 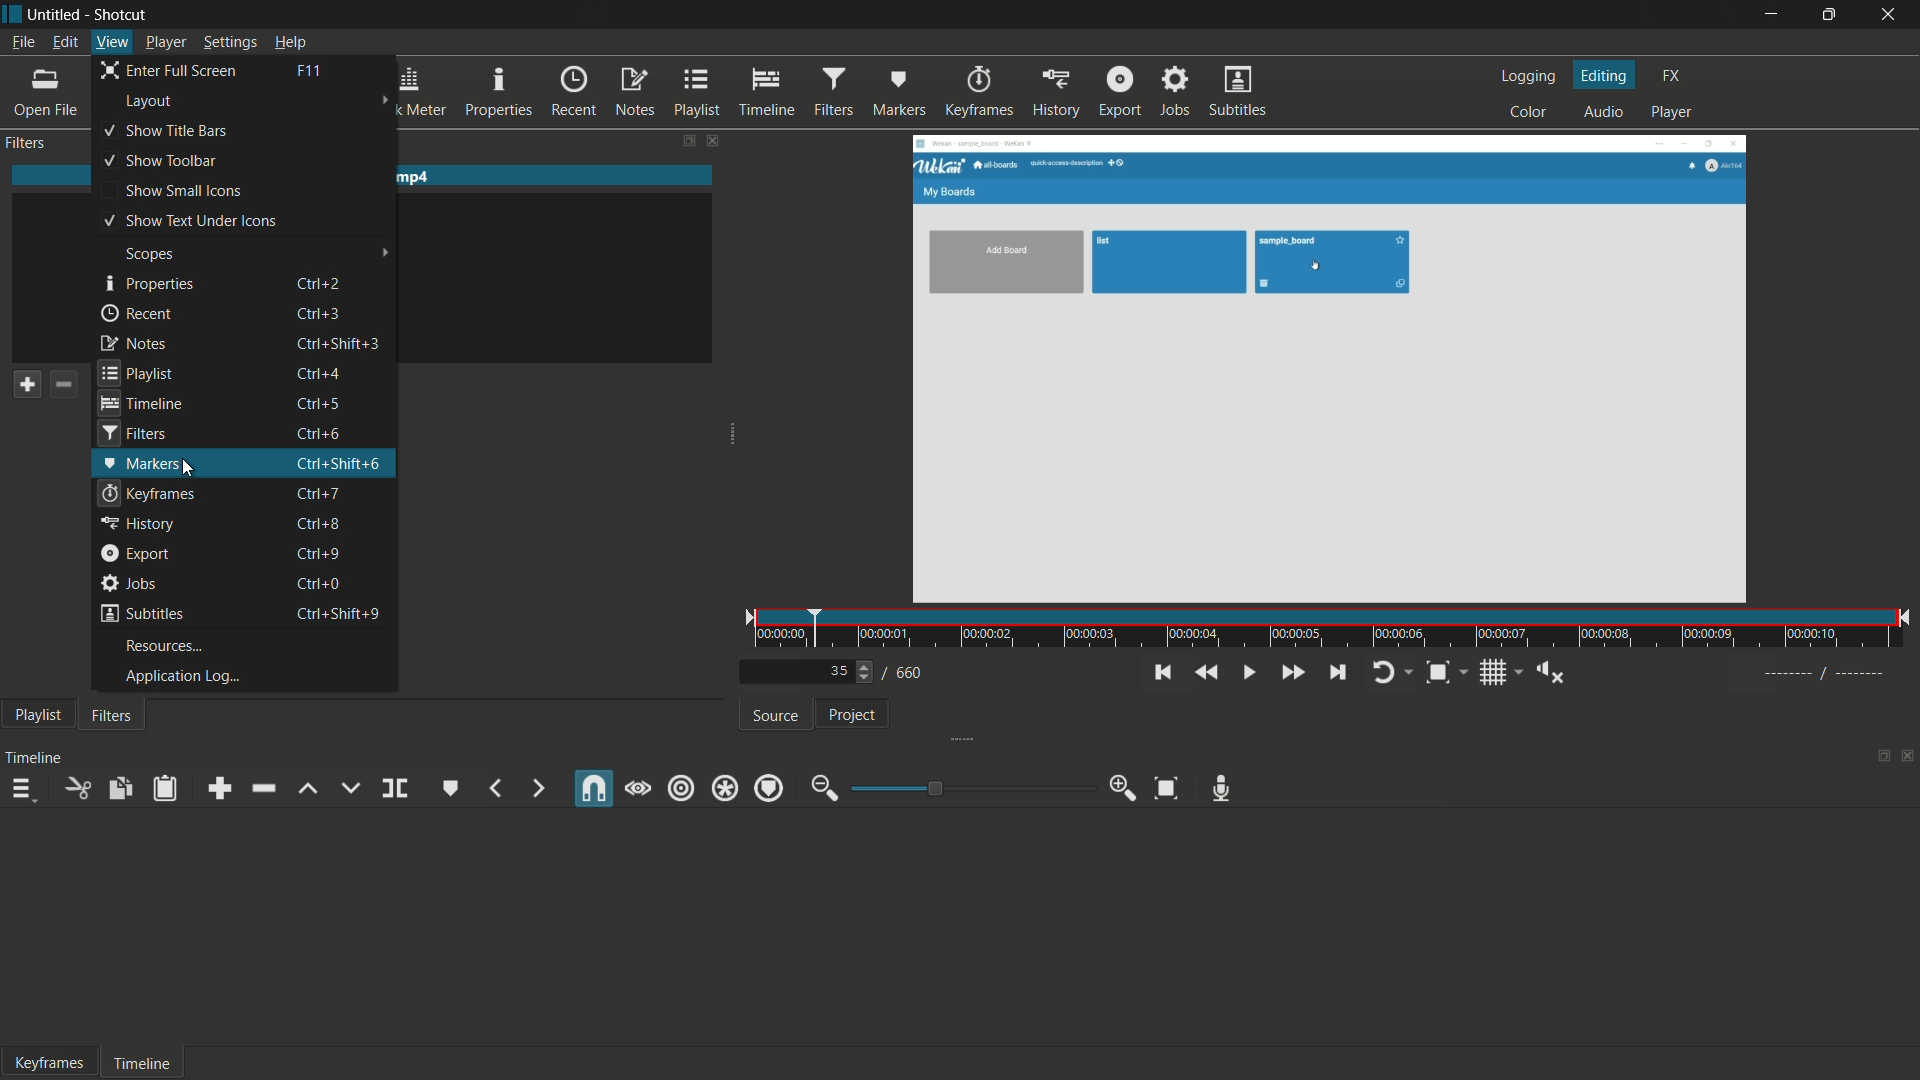 I want to click on keyboard shortcut, so click(x=319, y=494).